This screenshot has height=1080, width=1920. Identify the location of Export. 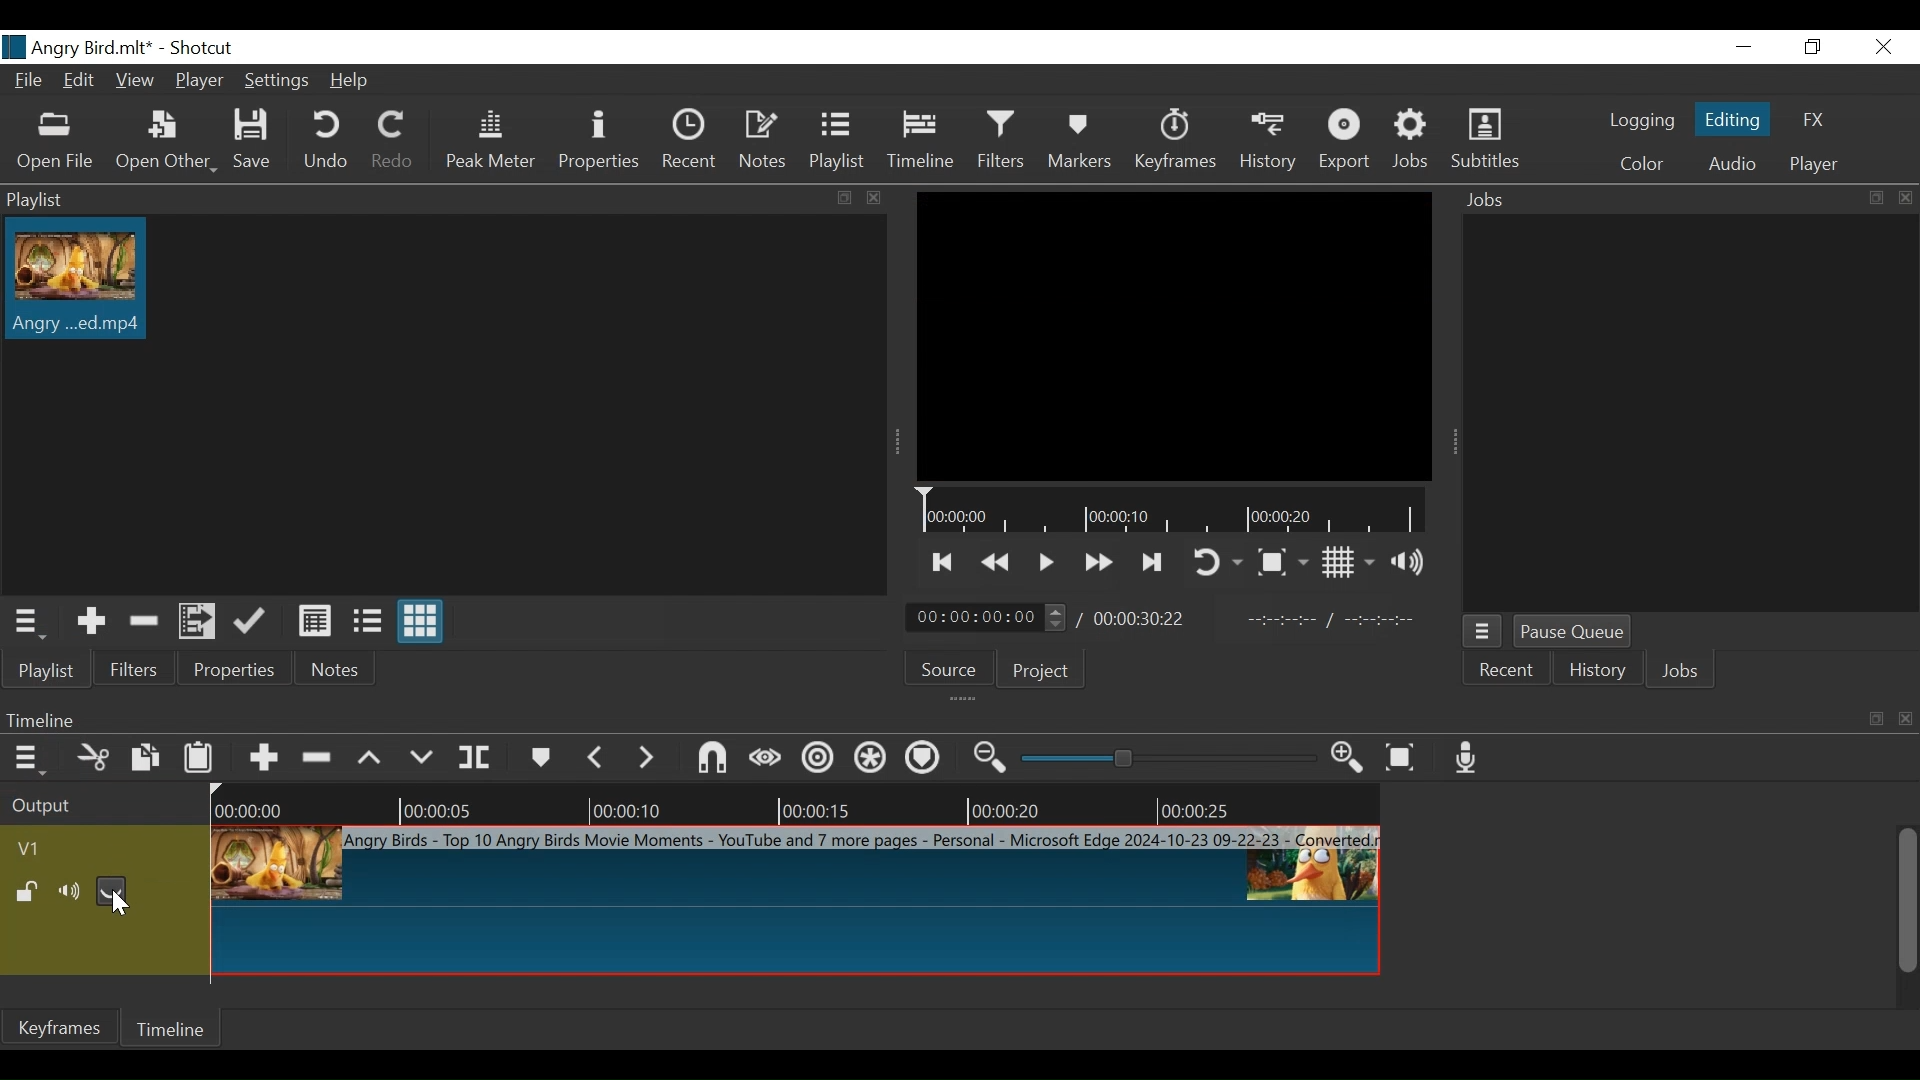
(1346, 140).